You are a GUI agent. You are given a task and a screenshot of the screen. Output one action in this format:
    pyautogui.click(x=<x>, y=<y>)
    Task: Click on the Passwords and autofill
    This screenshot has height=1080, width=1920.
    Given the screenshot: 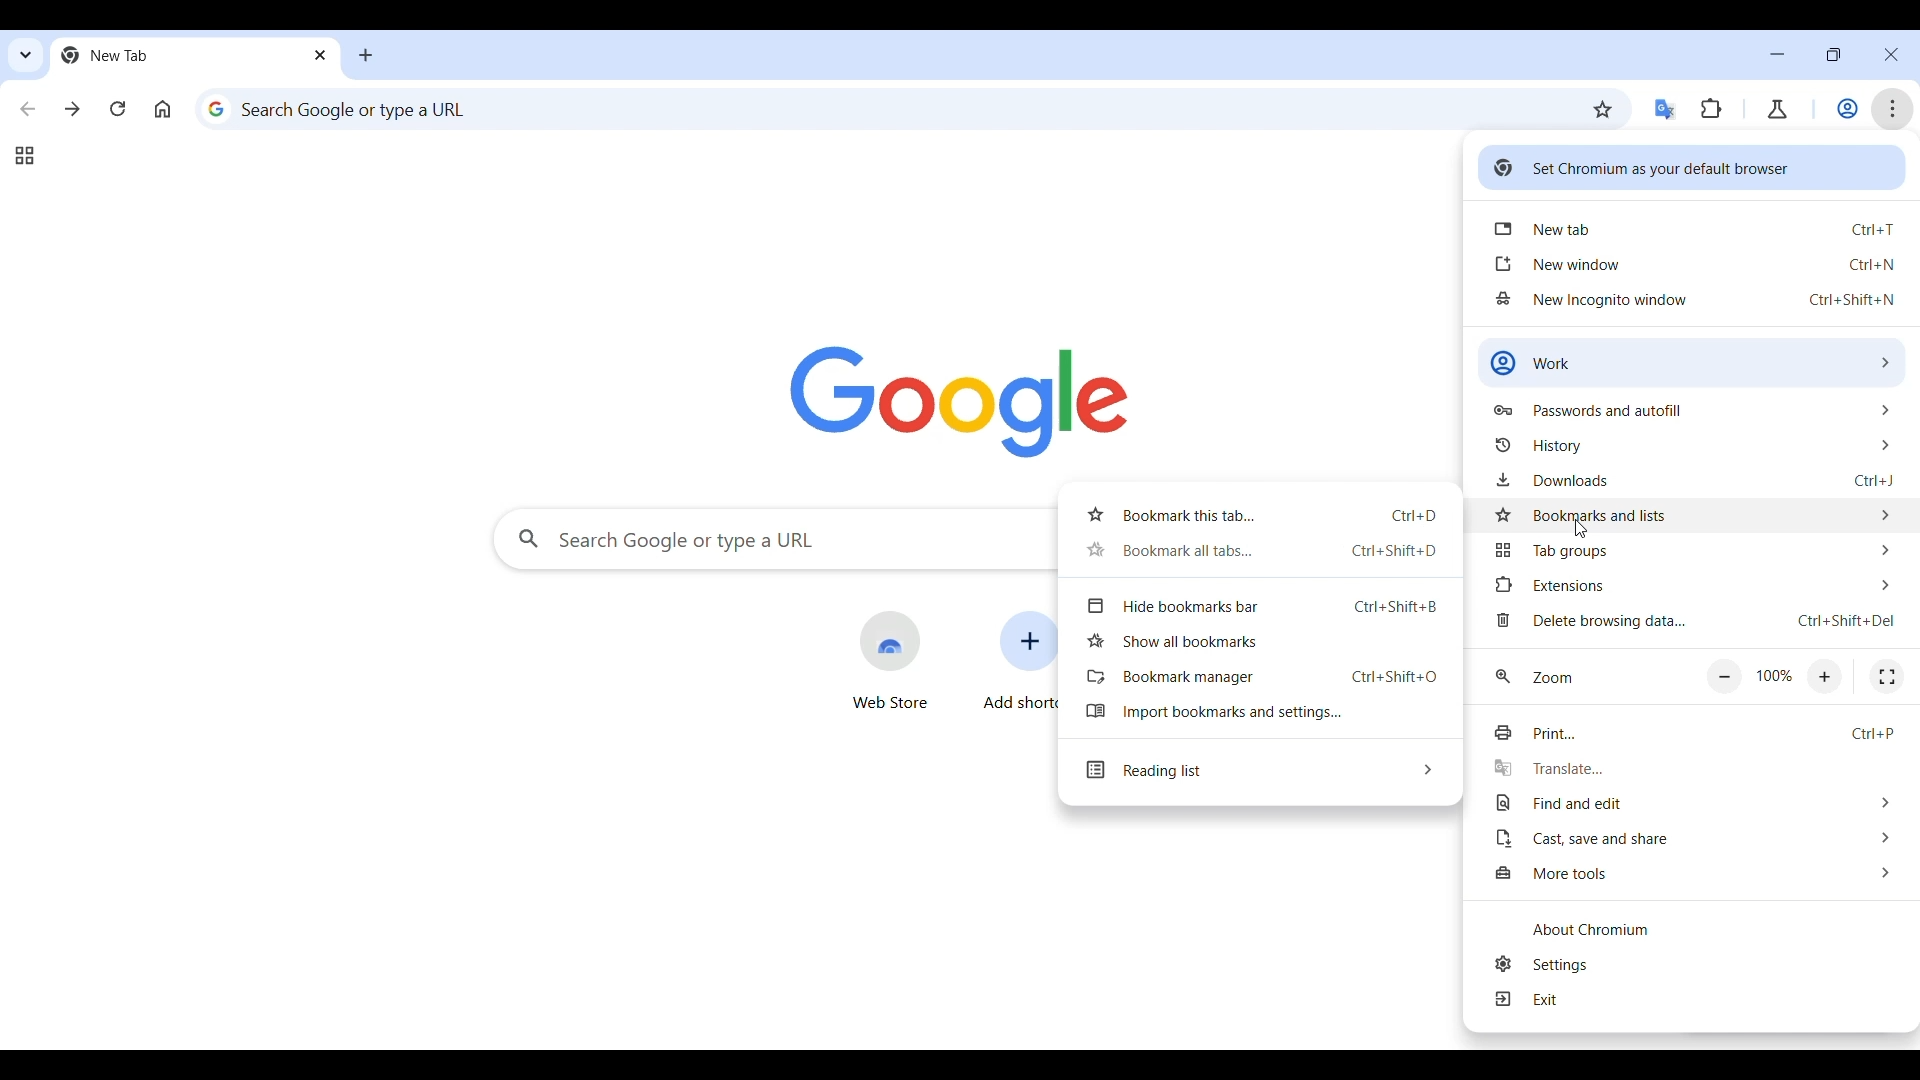 What is the action you would take?
    pyautogui.click(x=1693, y=408)
    